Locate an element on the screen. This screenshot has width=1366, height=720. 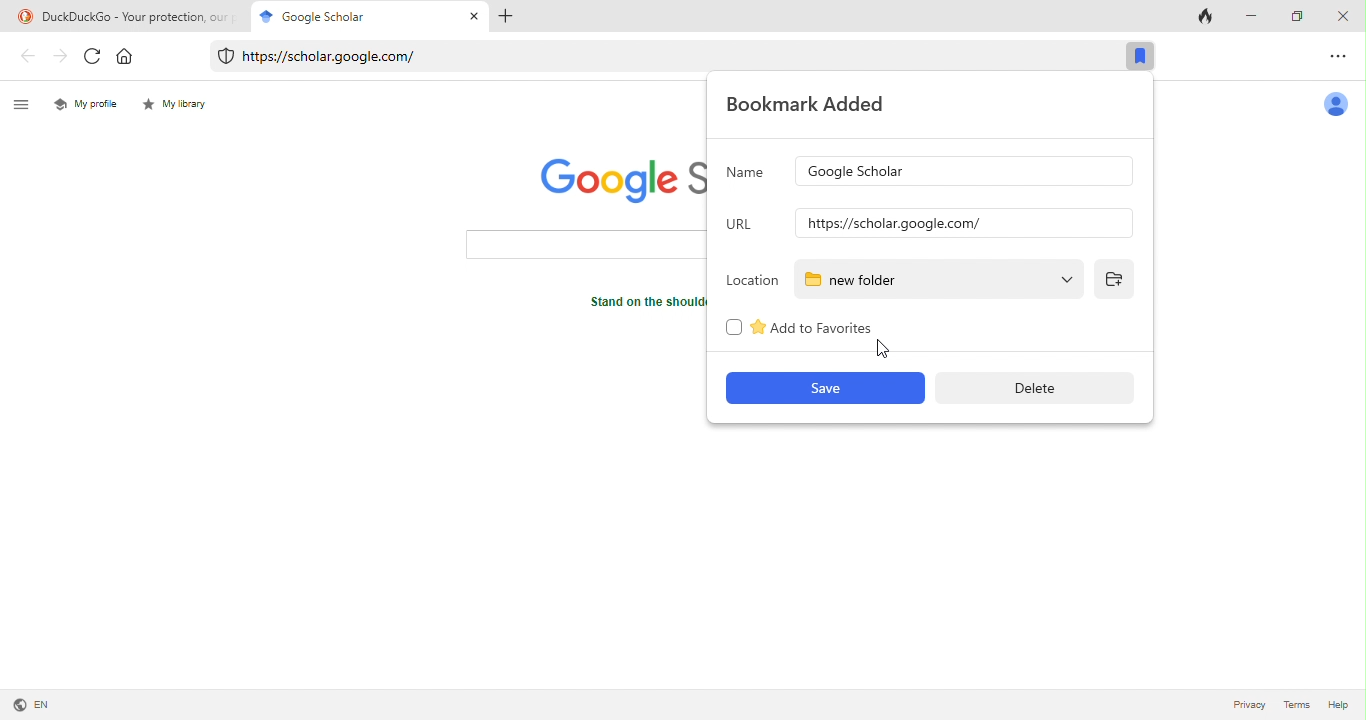
title is located at coordinates (124, 15).